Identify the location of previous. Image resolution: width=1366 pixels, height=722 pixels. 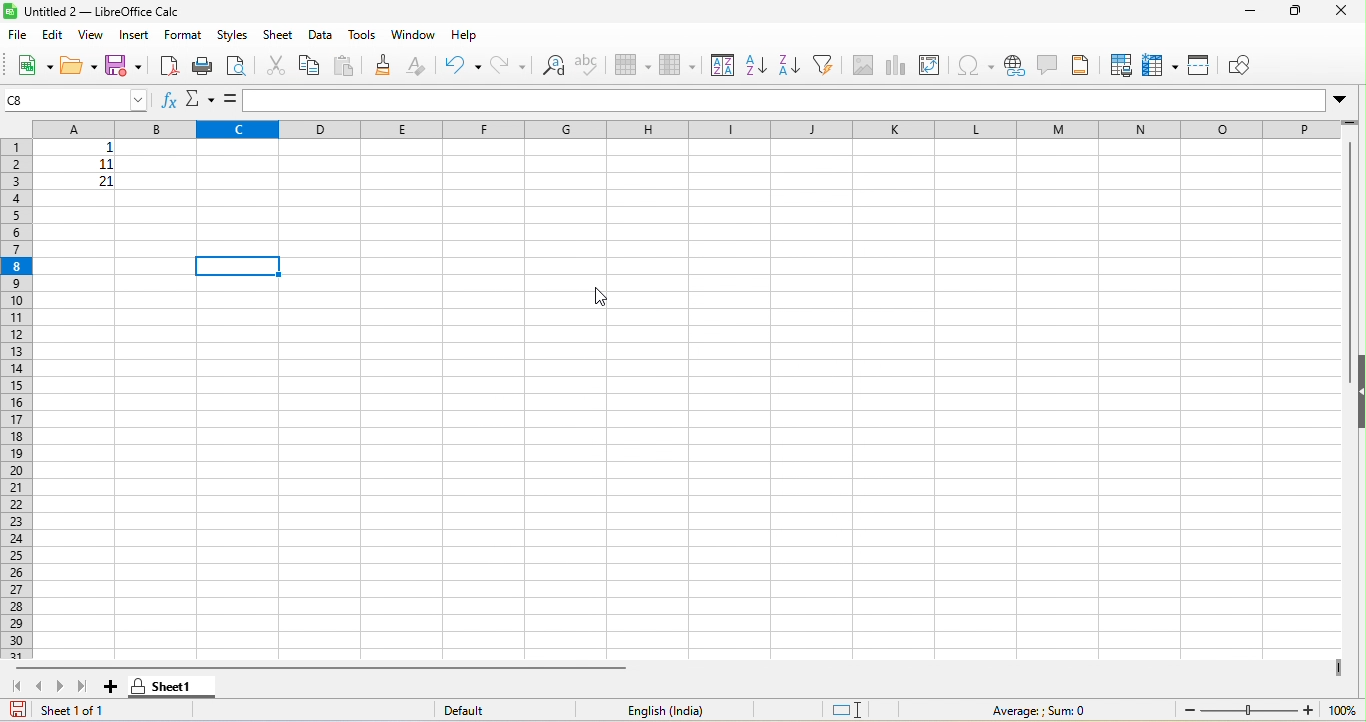
(40, 685).